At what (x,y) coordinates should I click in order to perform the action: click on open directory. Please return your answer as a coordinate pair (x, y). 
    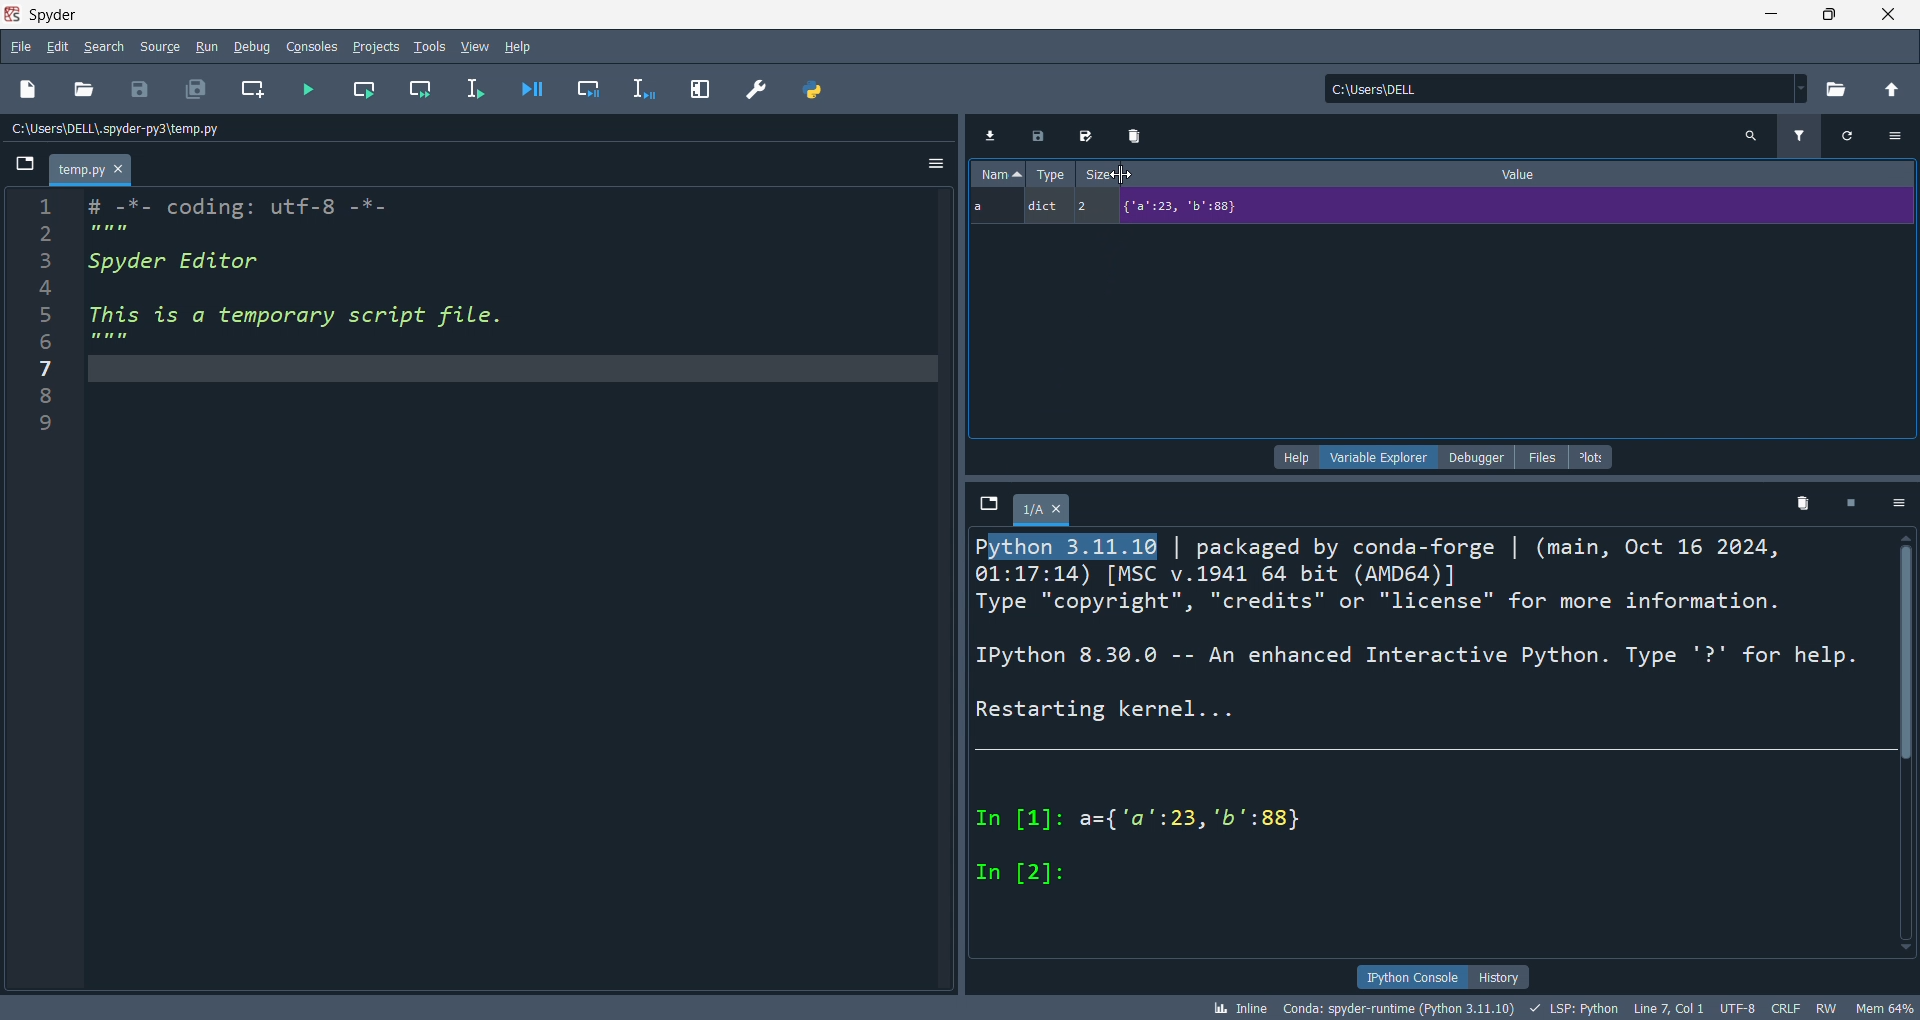
    Looking at the image, I should click on (1830, 90).